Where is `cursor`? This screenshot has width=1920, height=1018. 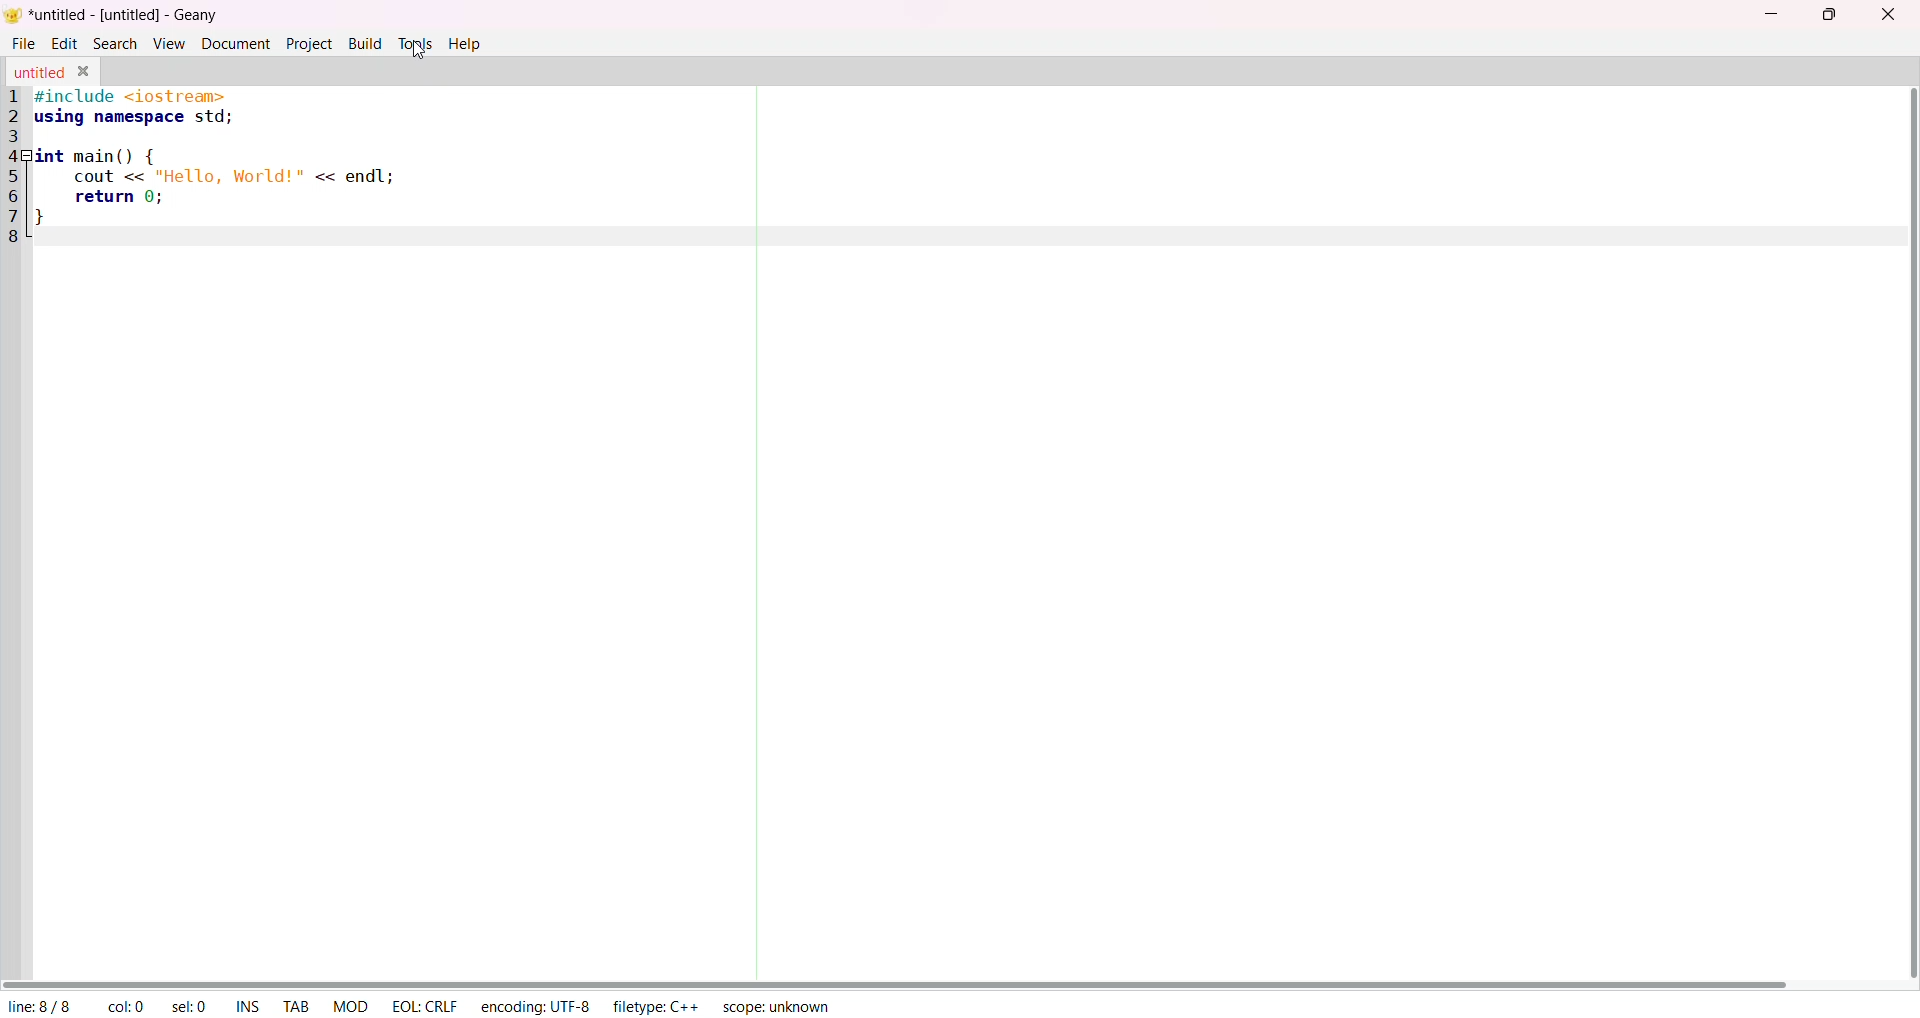
cursor is located at coordinates (413, 53).